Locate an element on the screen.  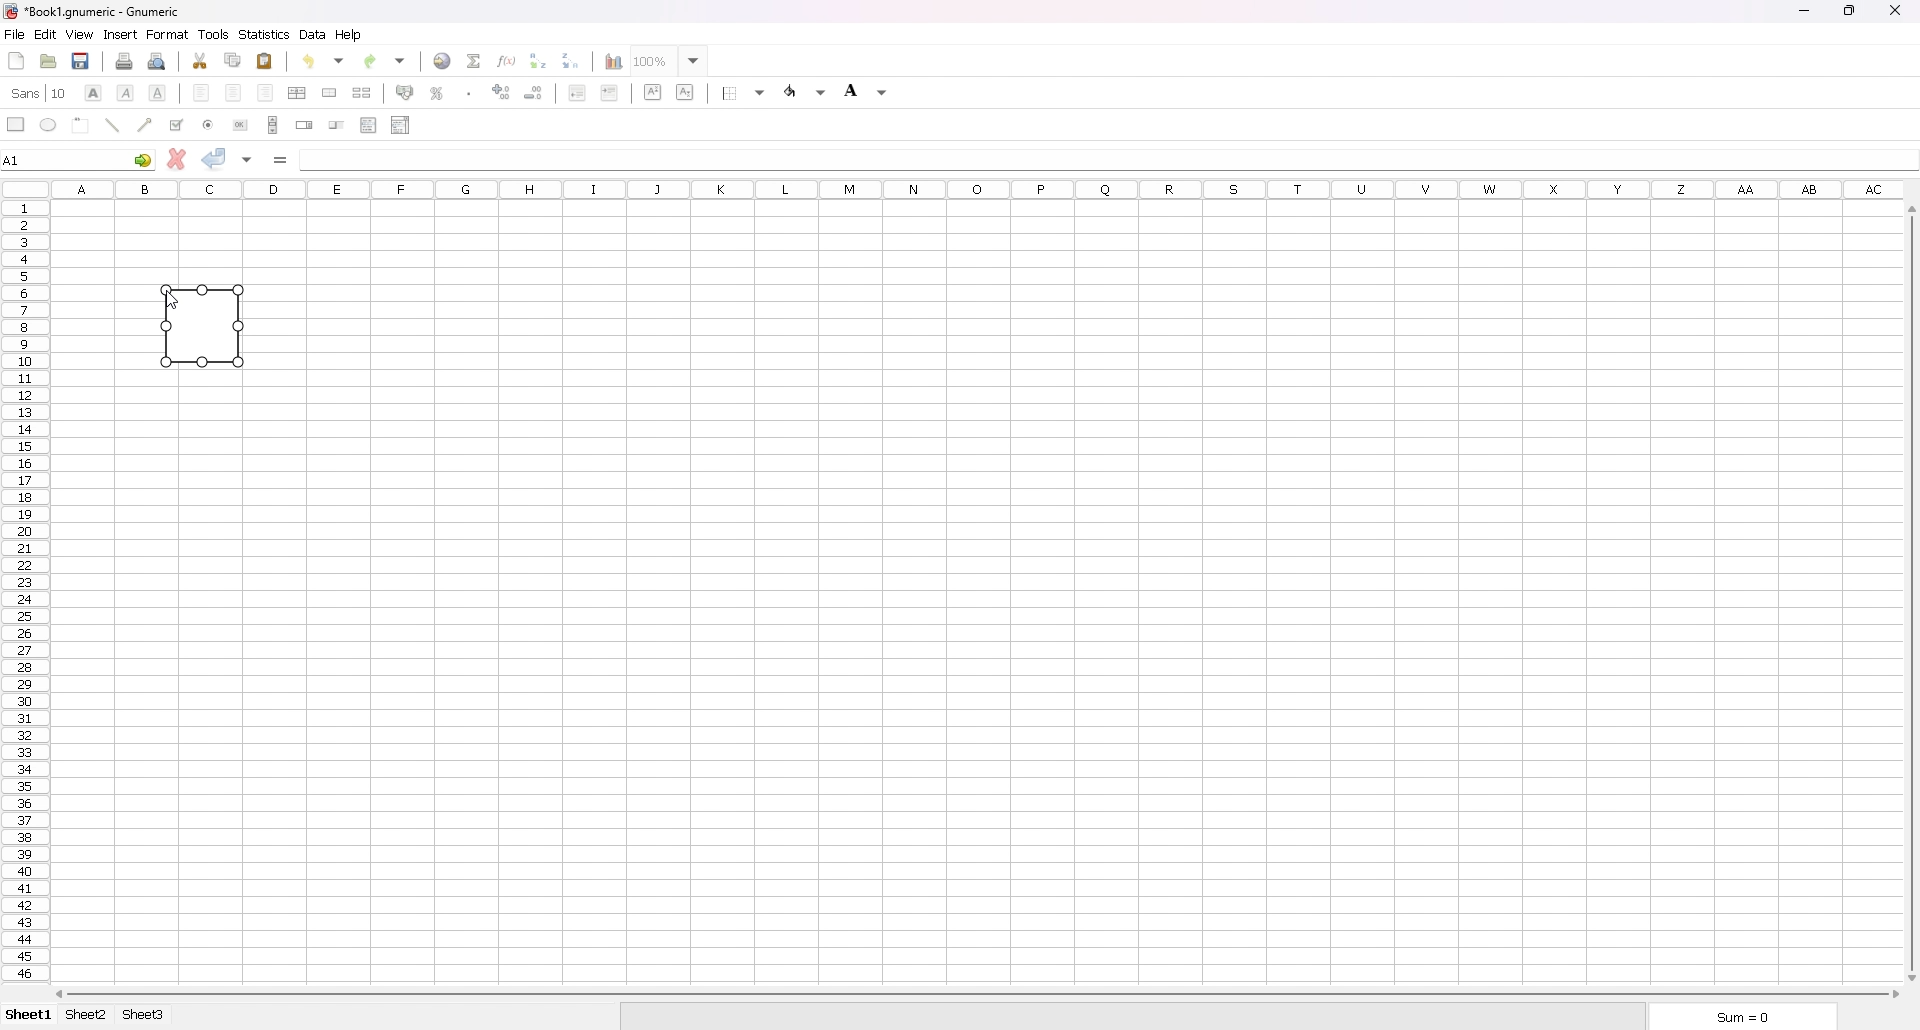
print is located at coordinates (125, 59).